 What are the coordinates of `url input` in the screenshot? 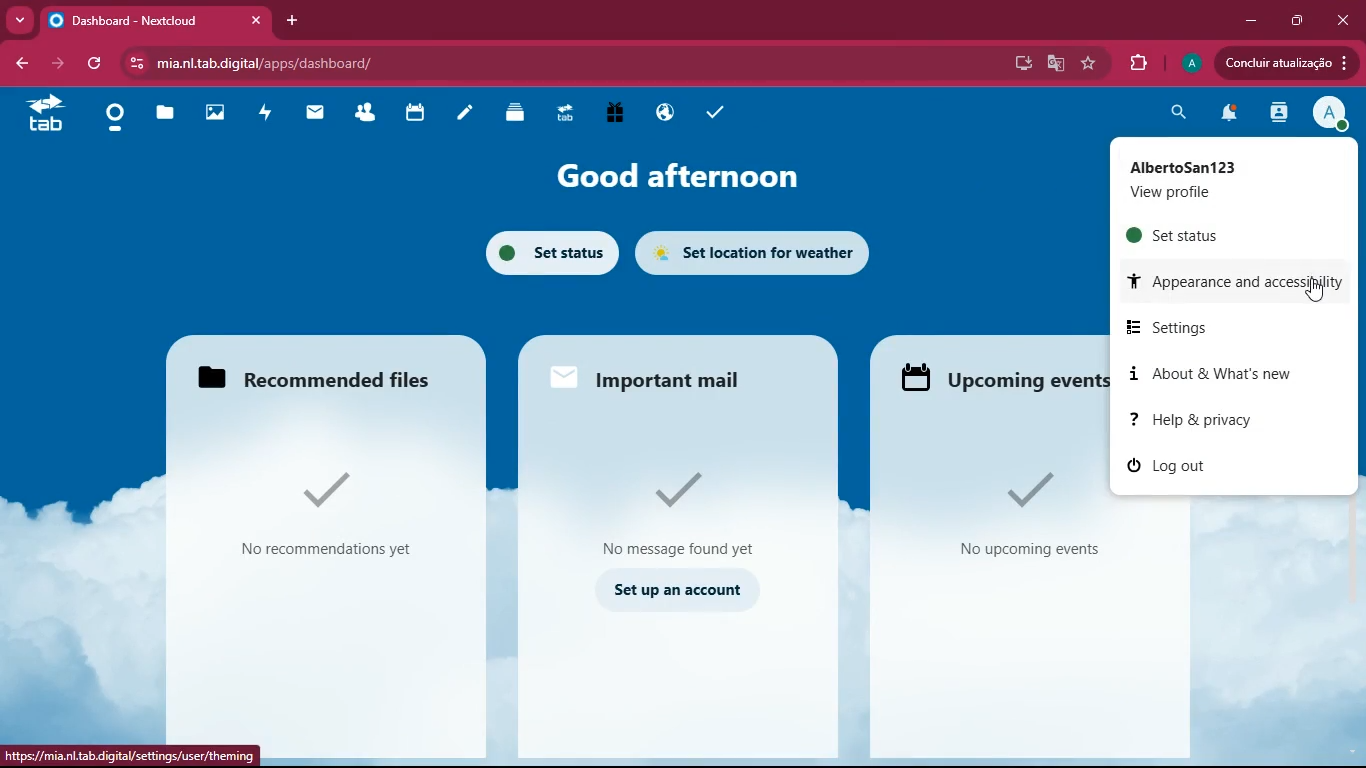 It's located at (390, 62).